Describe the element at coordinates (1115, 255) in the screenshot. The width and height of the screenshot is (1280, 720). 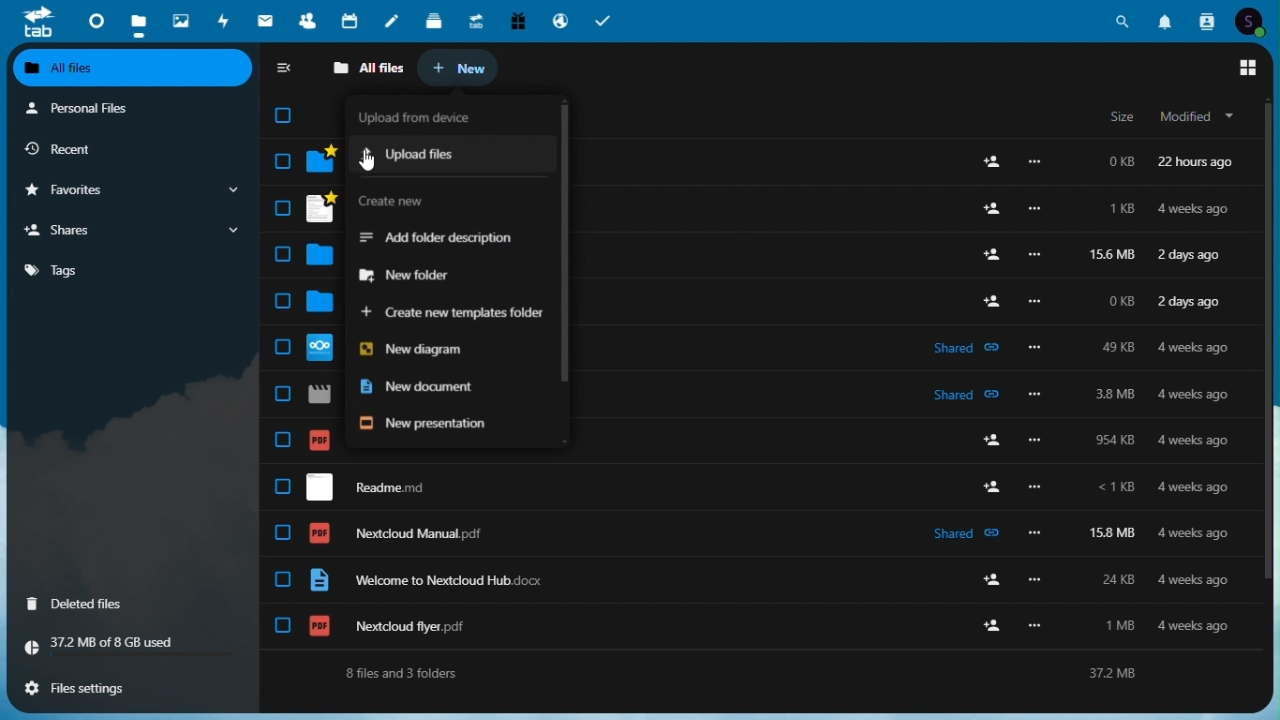
I see `156mb` at that location.